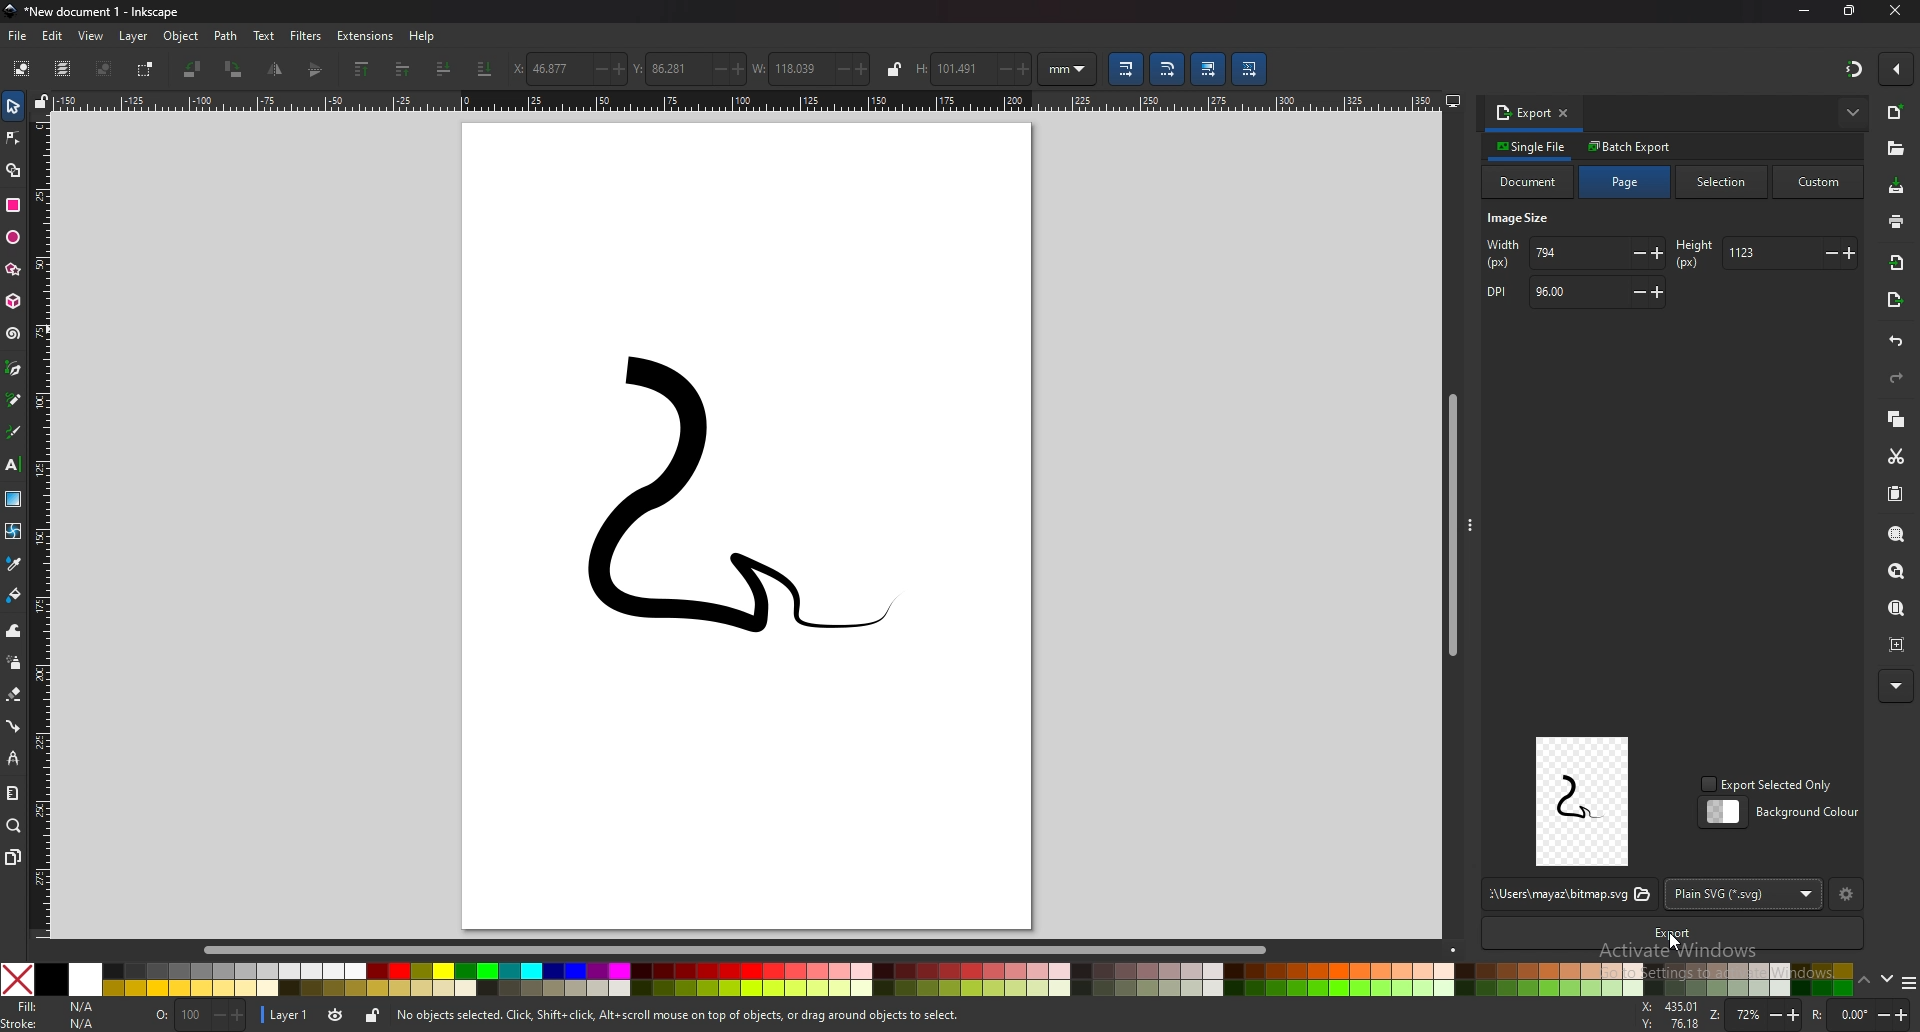  I want to click on zoom page, so click(1898, 610).